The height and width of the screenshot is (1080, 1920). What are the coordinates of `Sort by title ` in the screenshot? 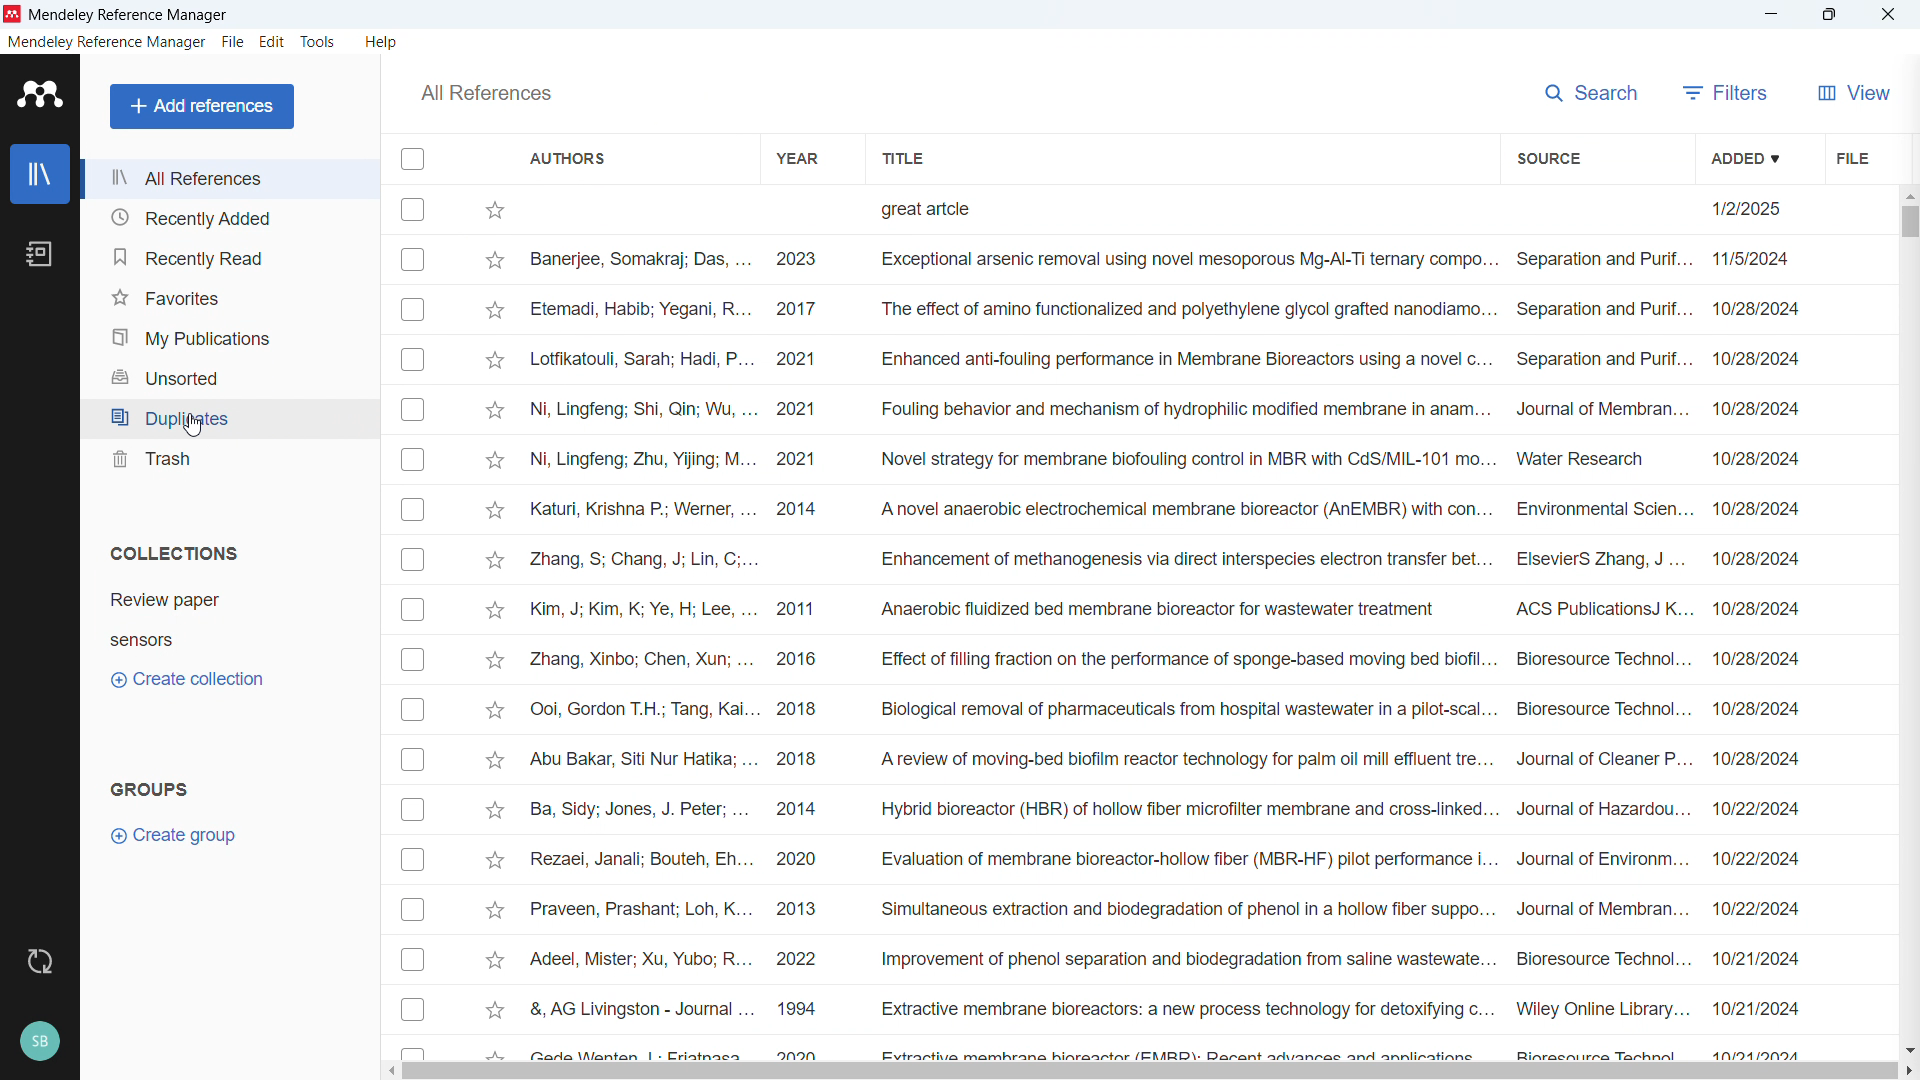 It's located at (902, 157).